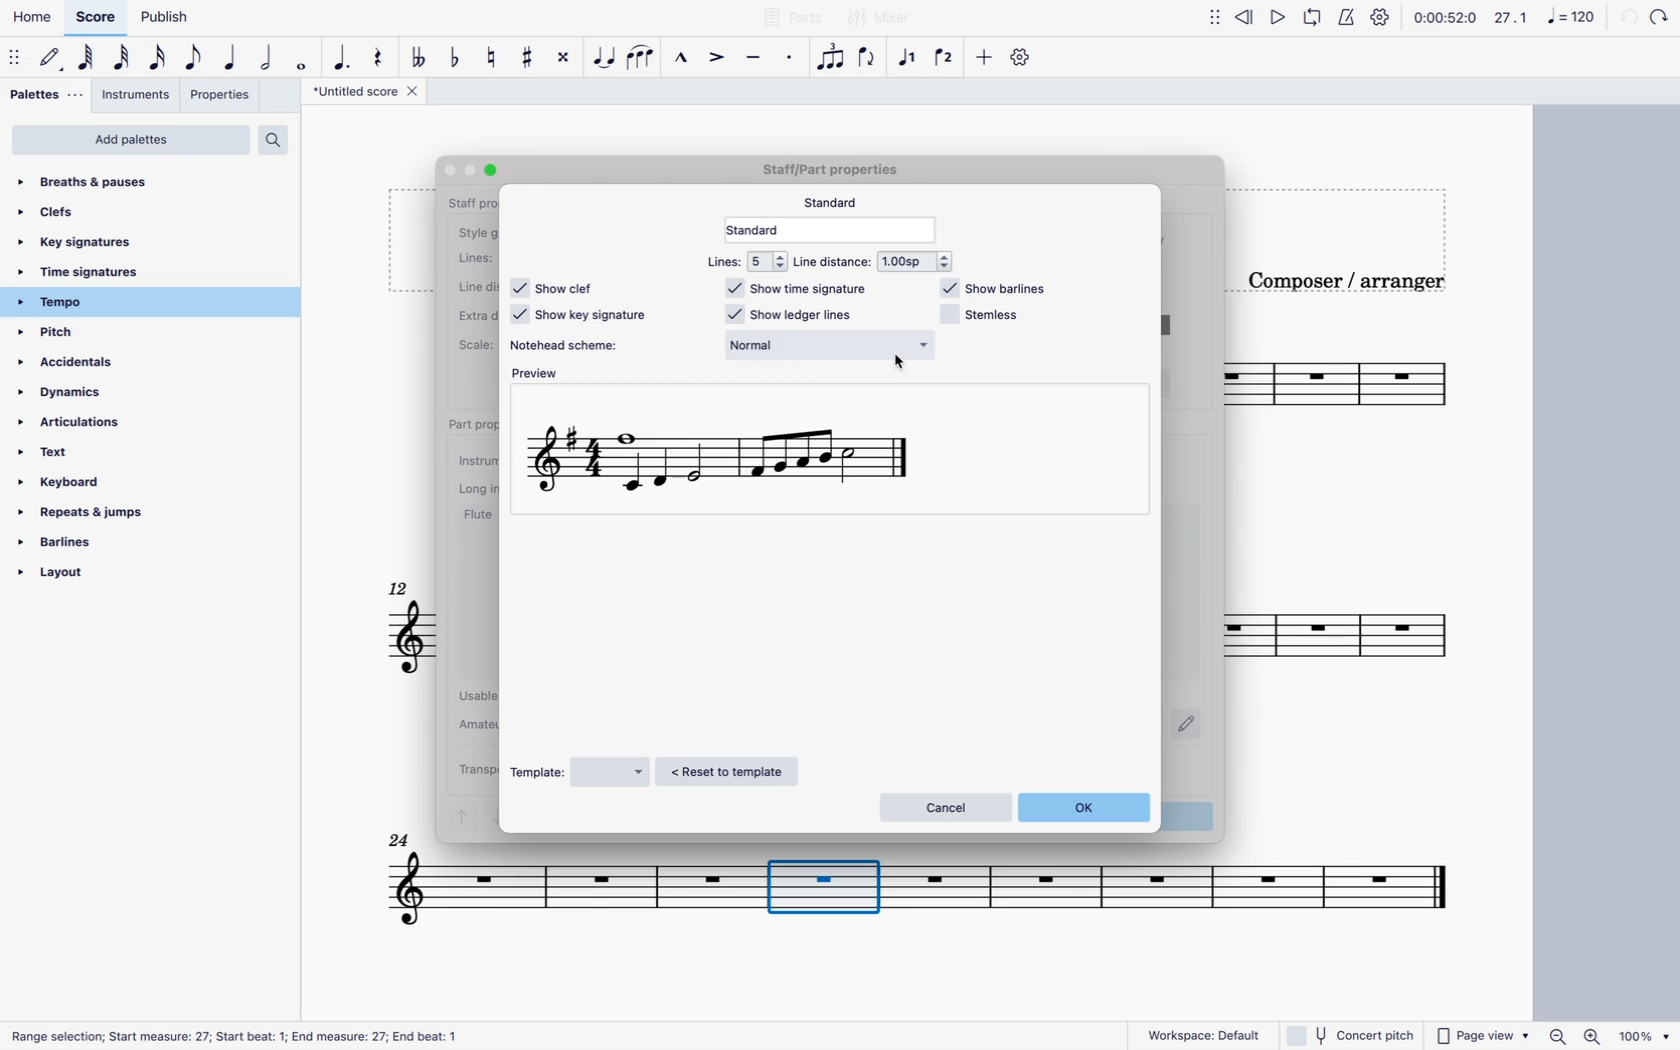 This screenshot has height=1050, width=1680. Describe the element at coordinates (926, 898) in the screenshot. I see `score` at that location.